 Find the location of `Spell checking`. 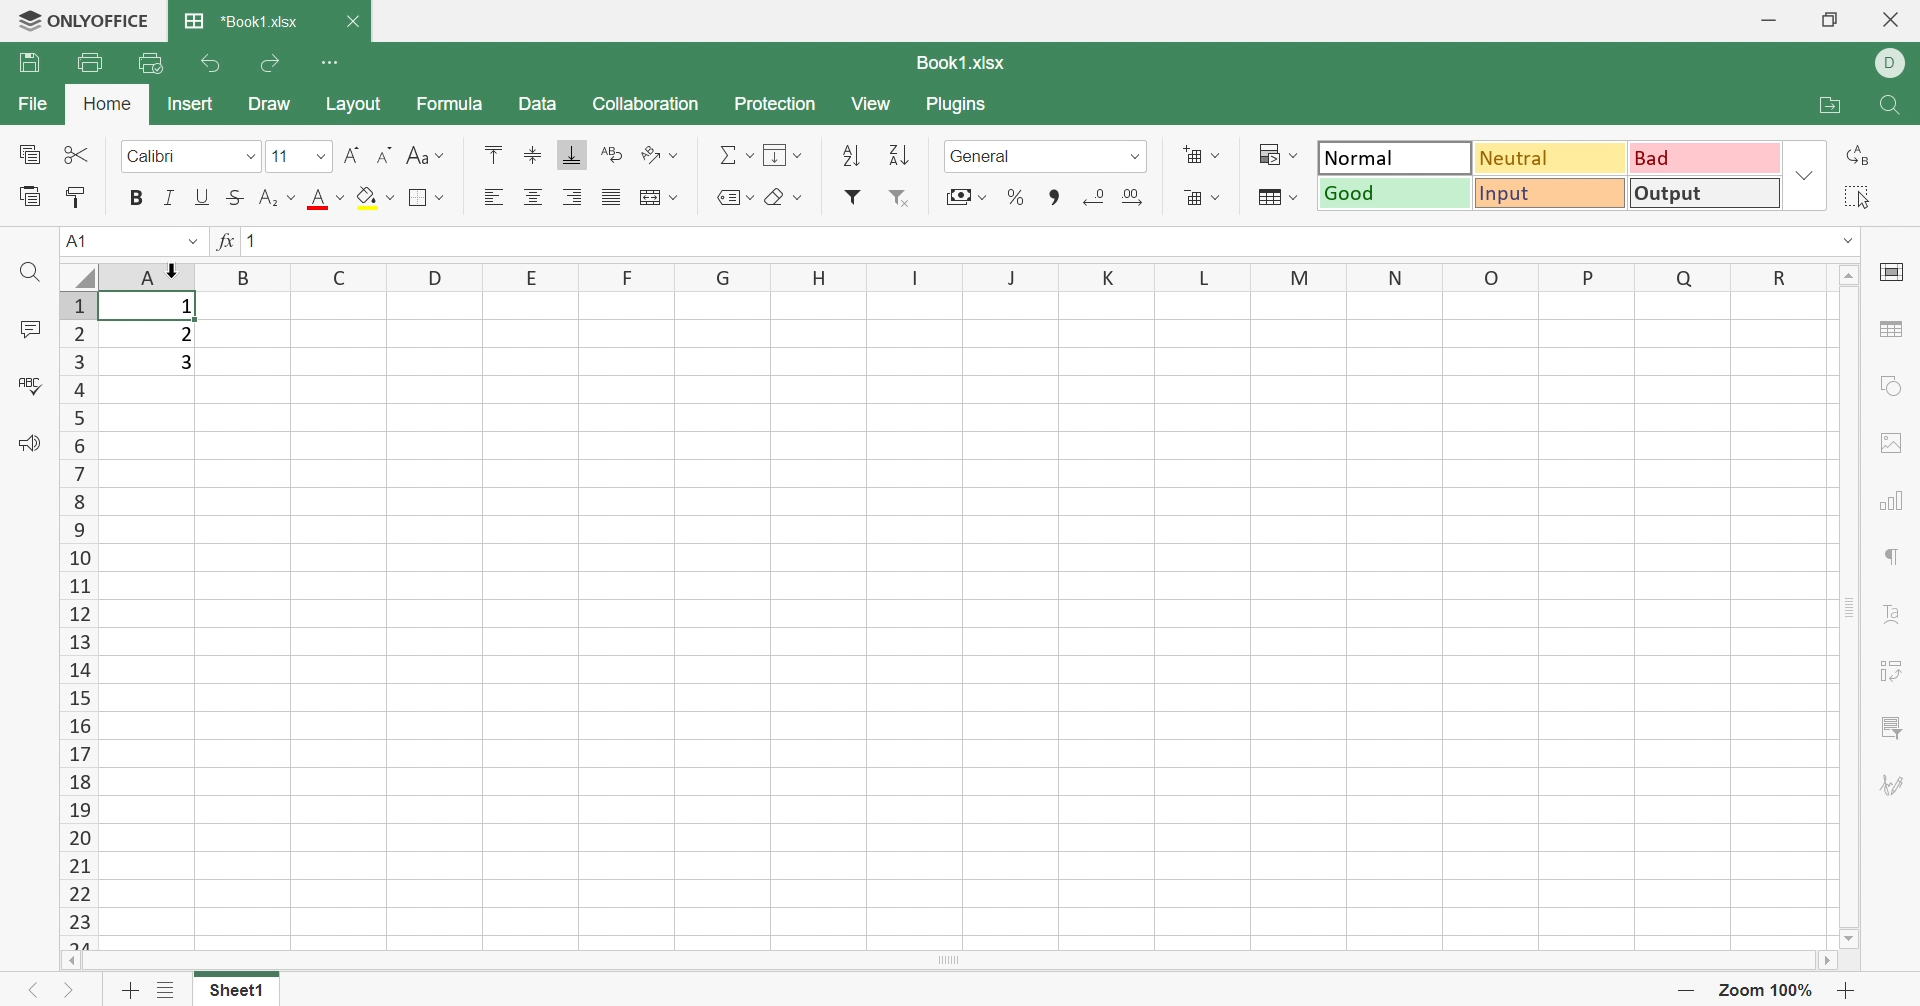

Spell checking is located at coordinates (30, 382).